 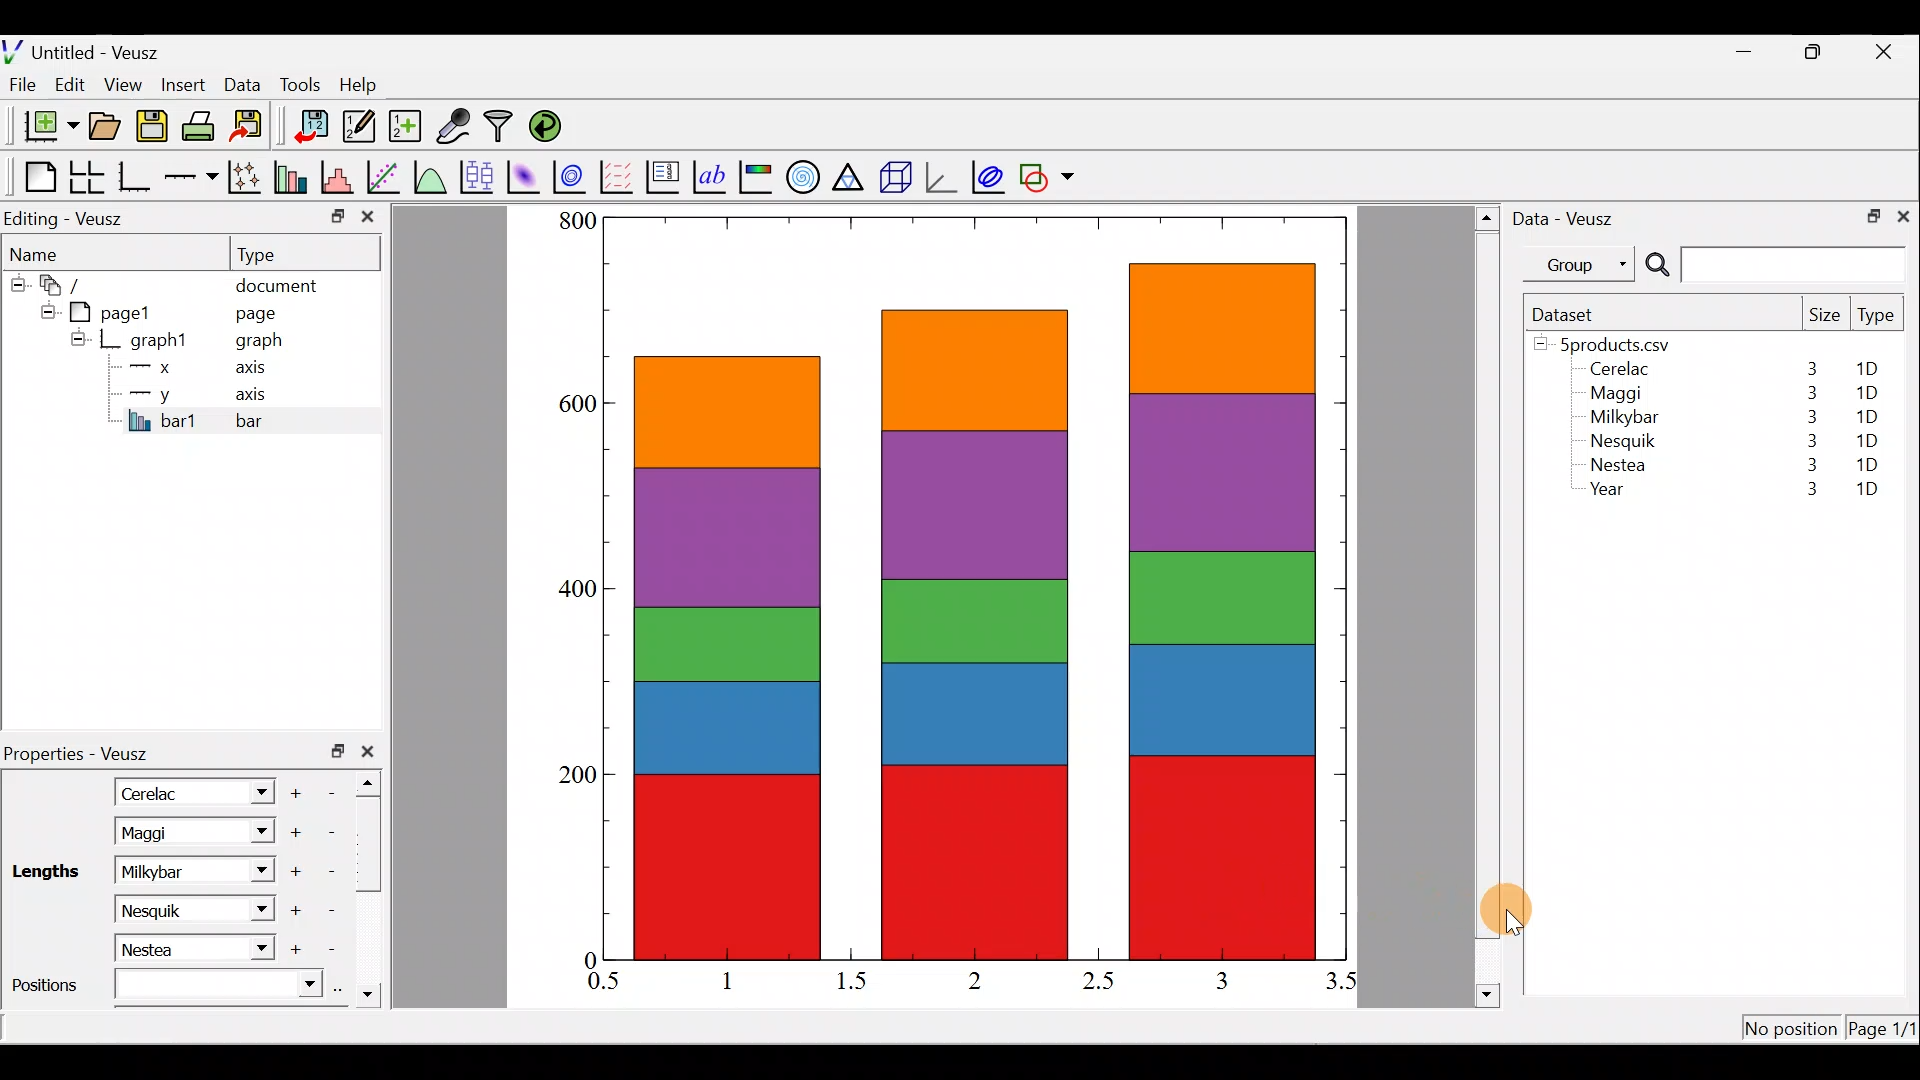 What do you see at coordinates (578, 779) in the screenshot?
I see `200` at bounding box center [578, 779].